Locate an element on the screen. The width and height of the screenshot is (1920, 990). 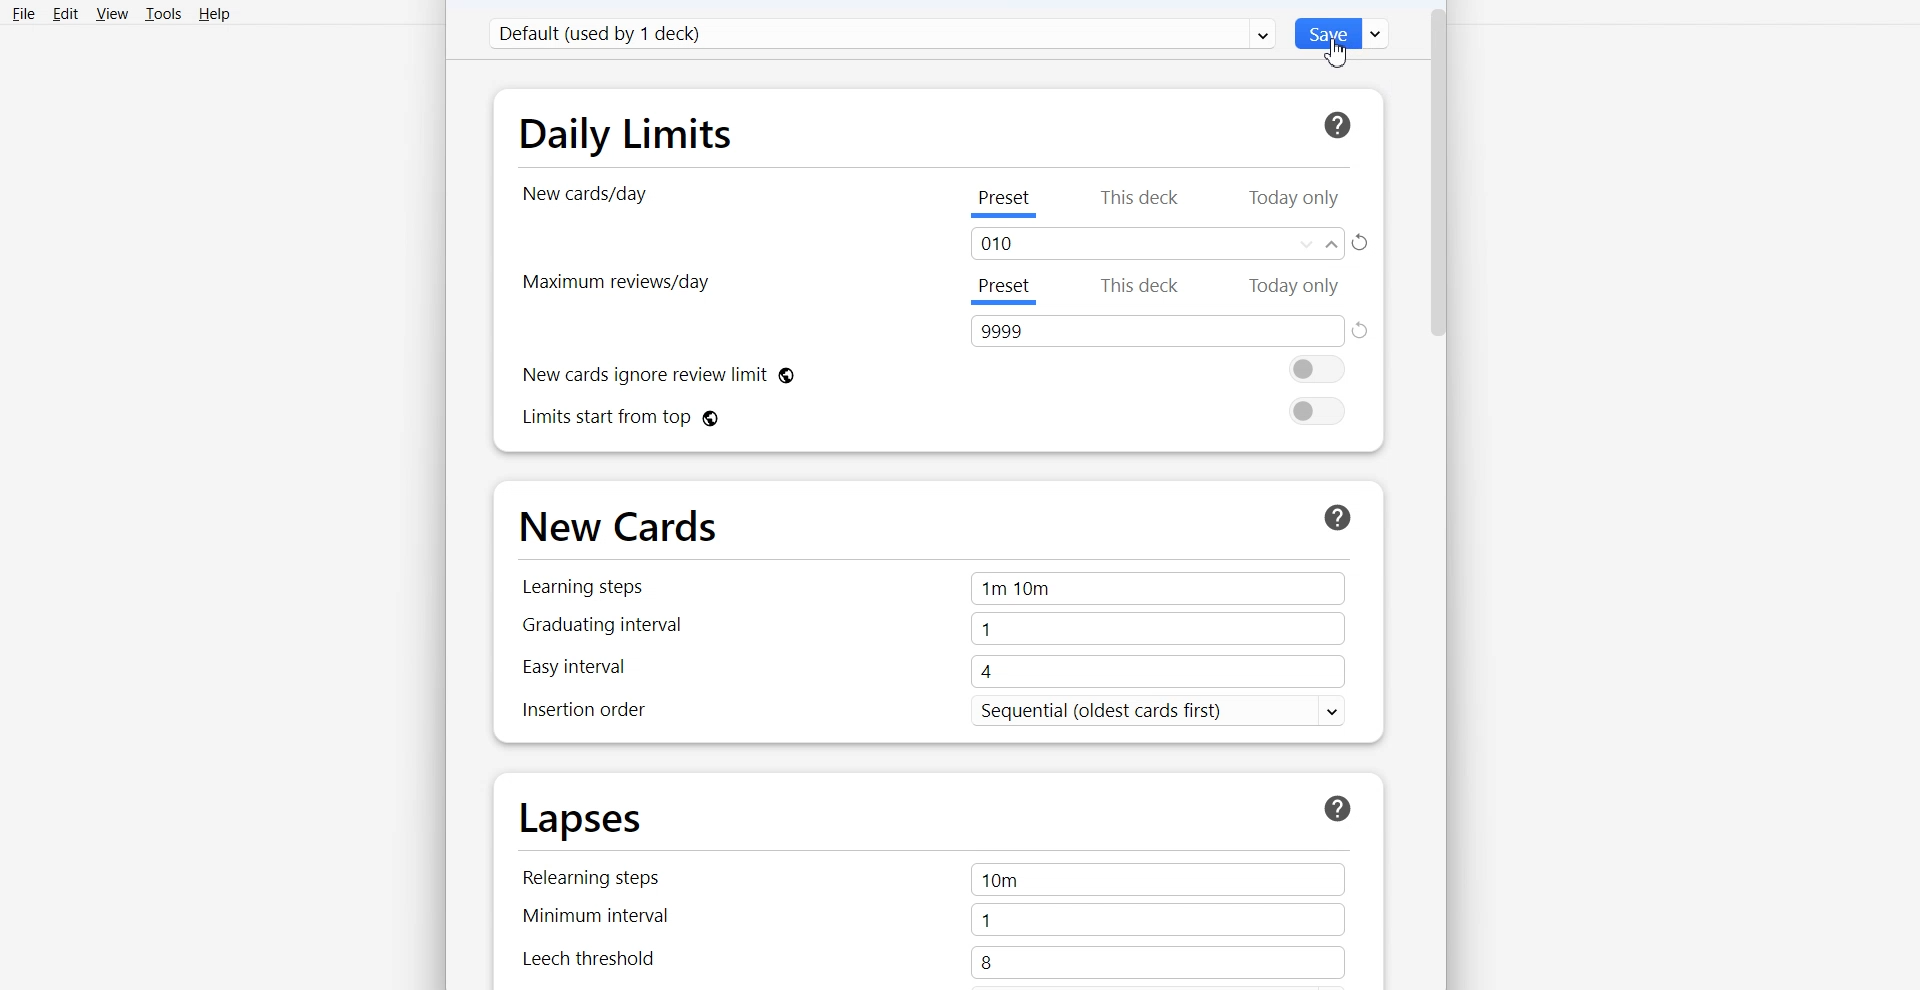
1m 10m is located at coordinates (1151, 588).